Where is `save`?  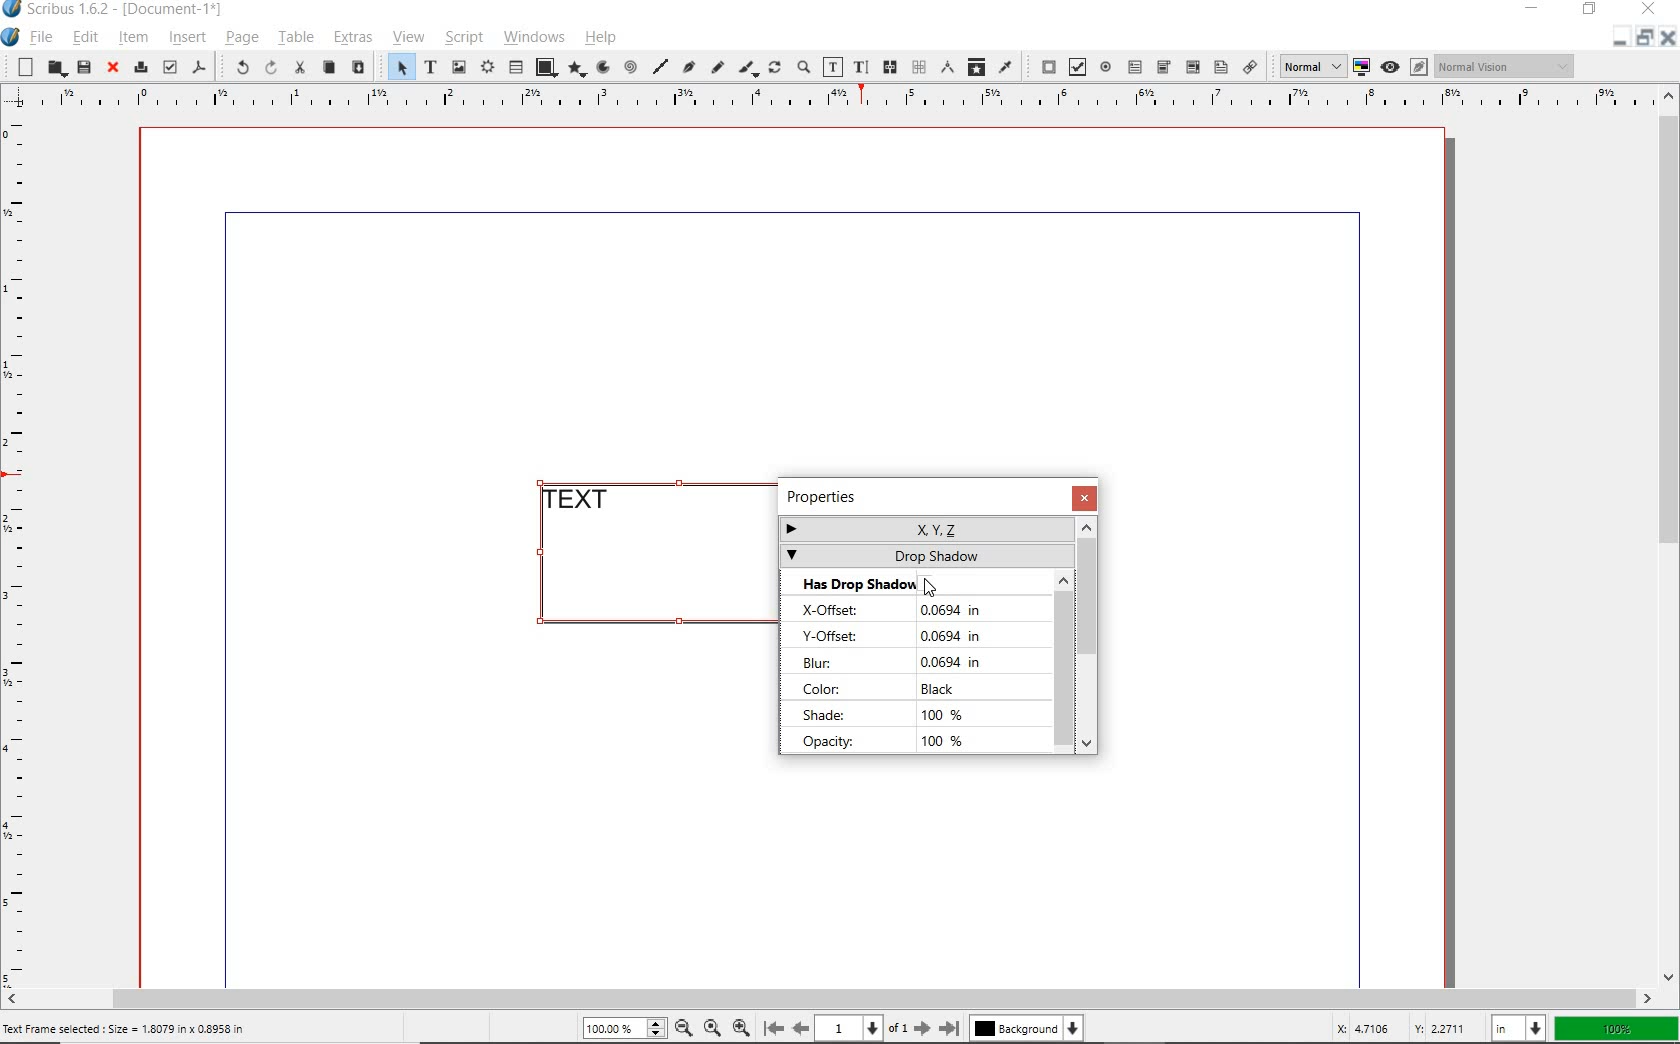 save is located at coordinates (82, 67).